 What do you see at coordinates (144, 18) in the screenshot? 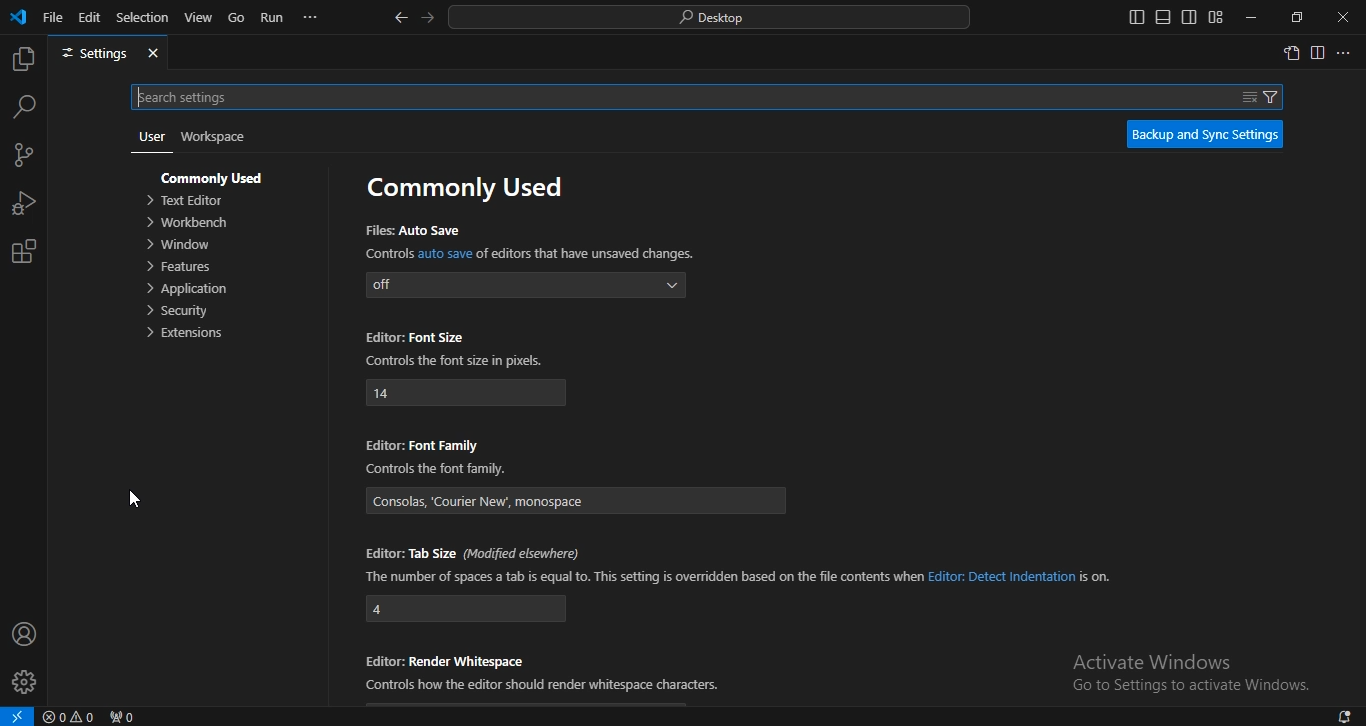
I see `selection` at bounding box center [144, 18].